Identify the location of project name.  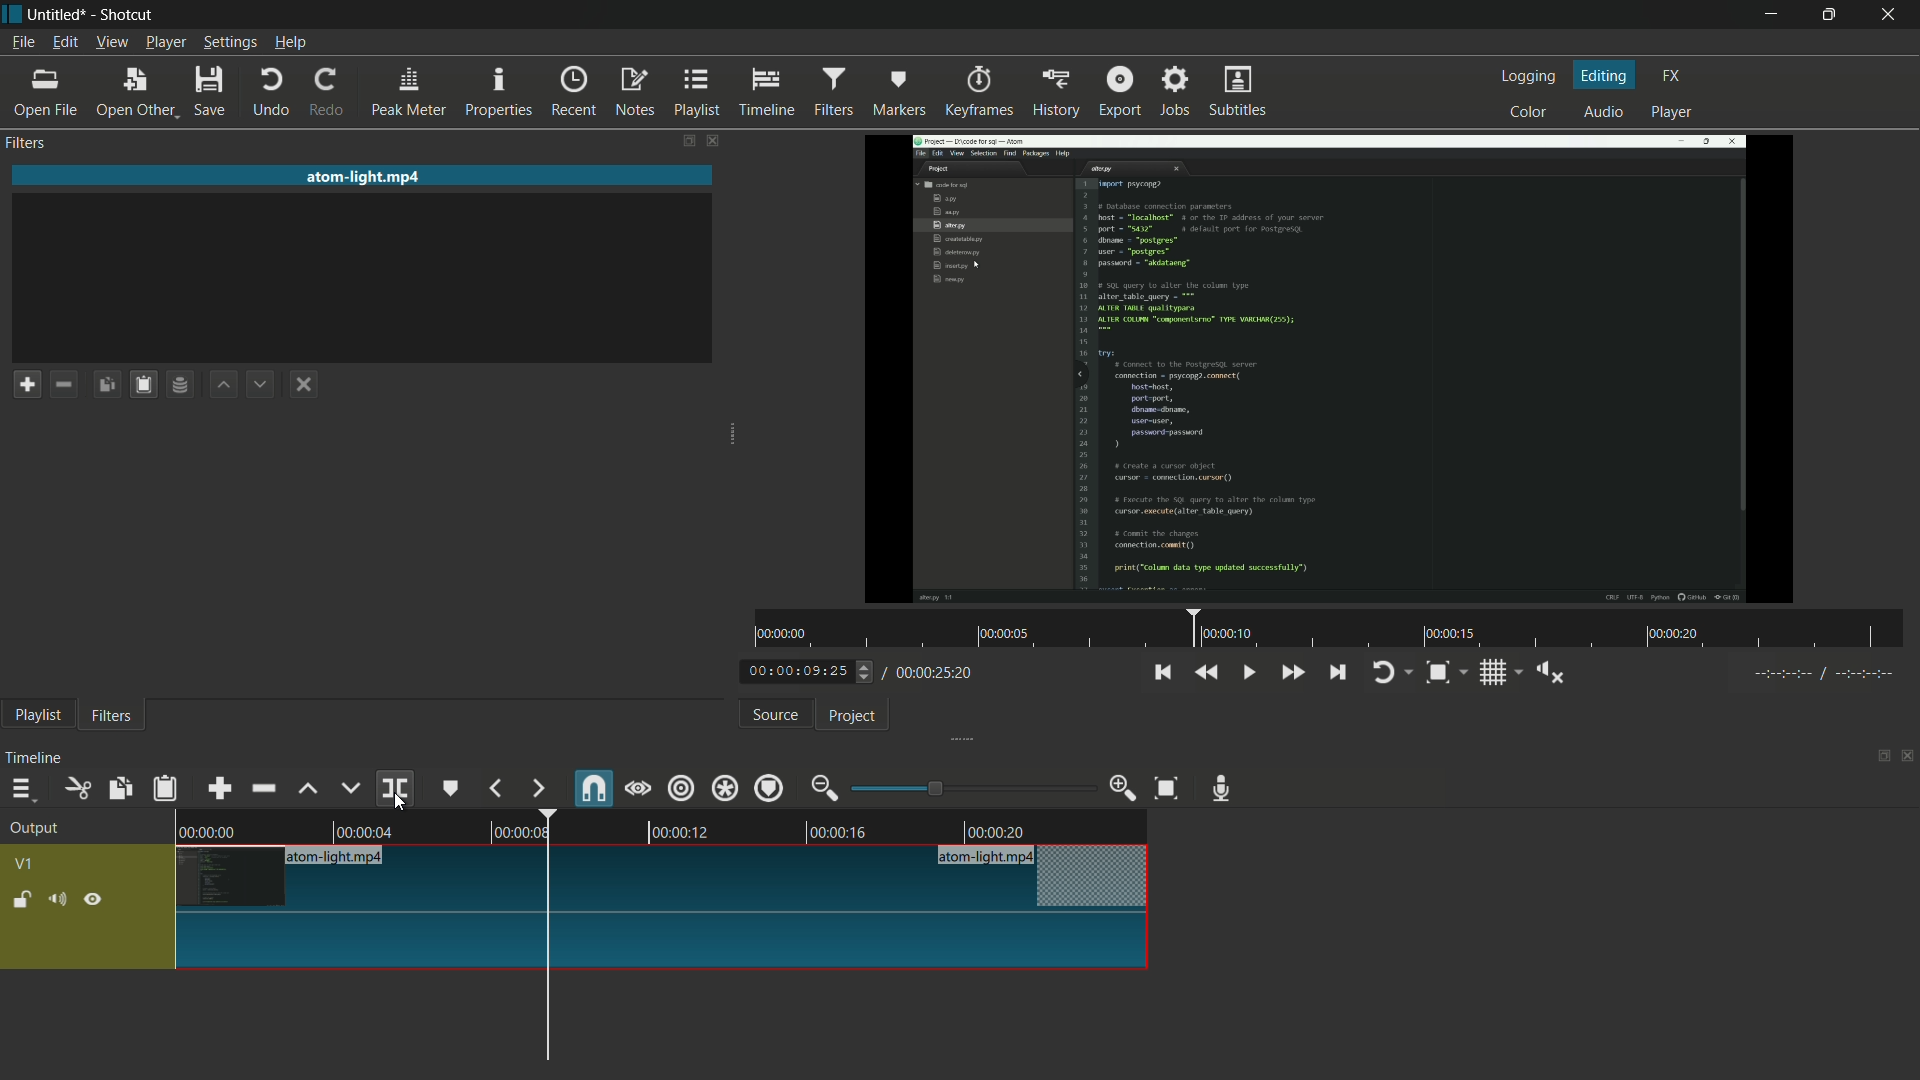
(61, 15).